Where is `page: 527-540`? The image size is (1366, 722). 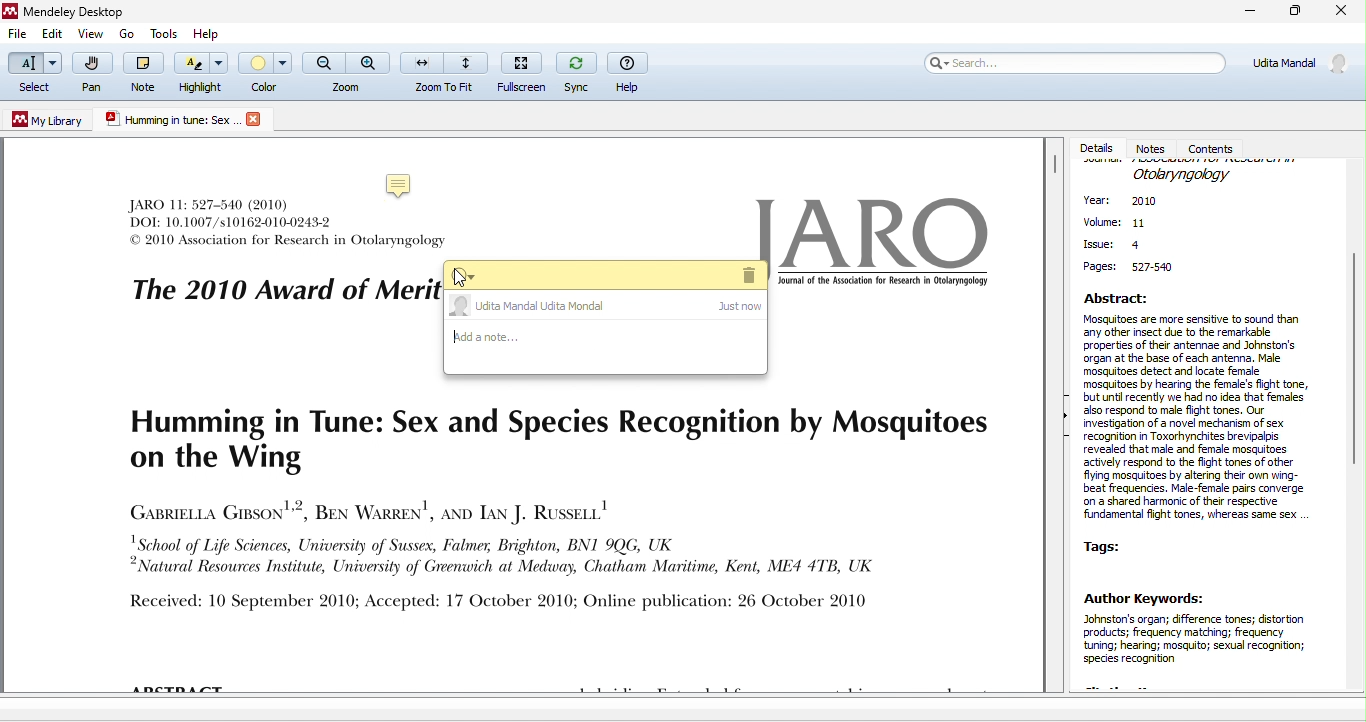 page: 527-540 is located at coordinates (1133, 268).